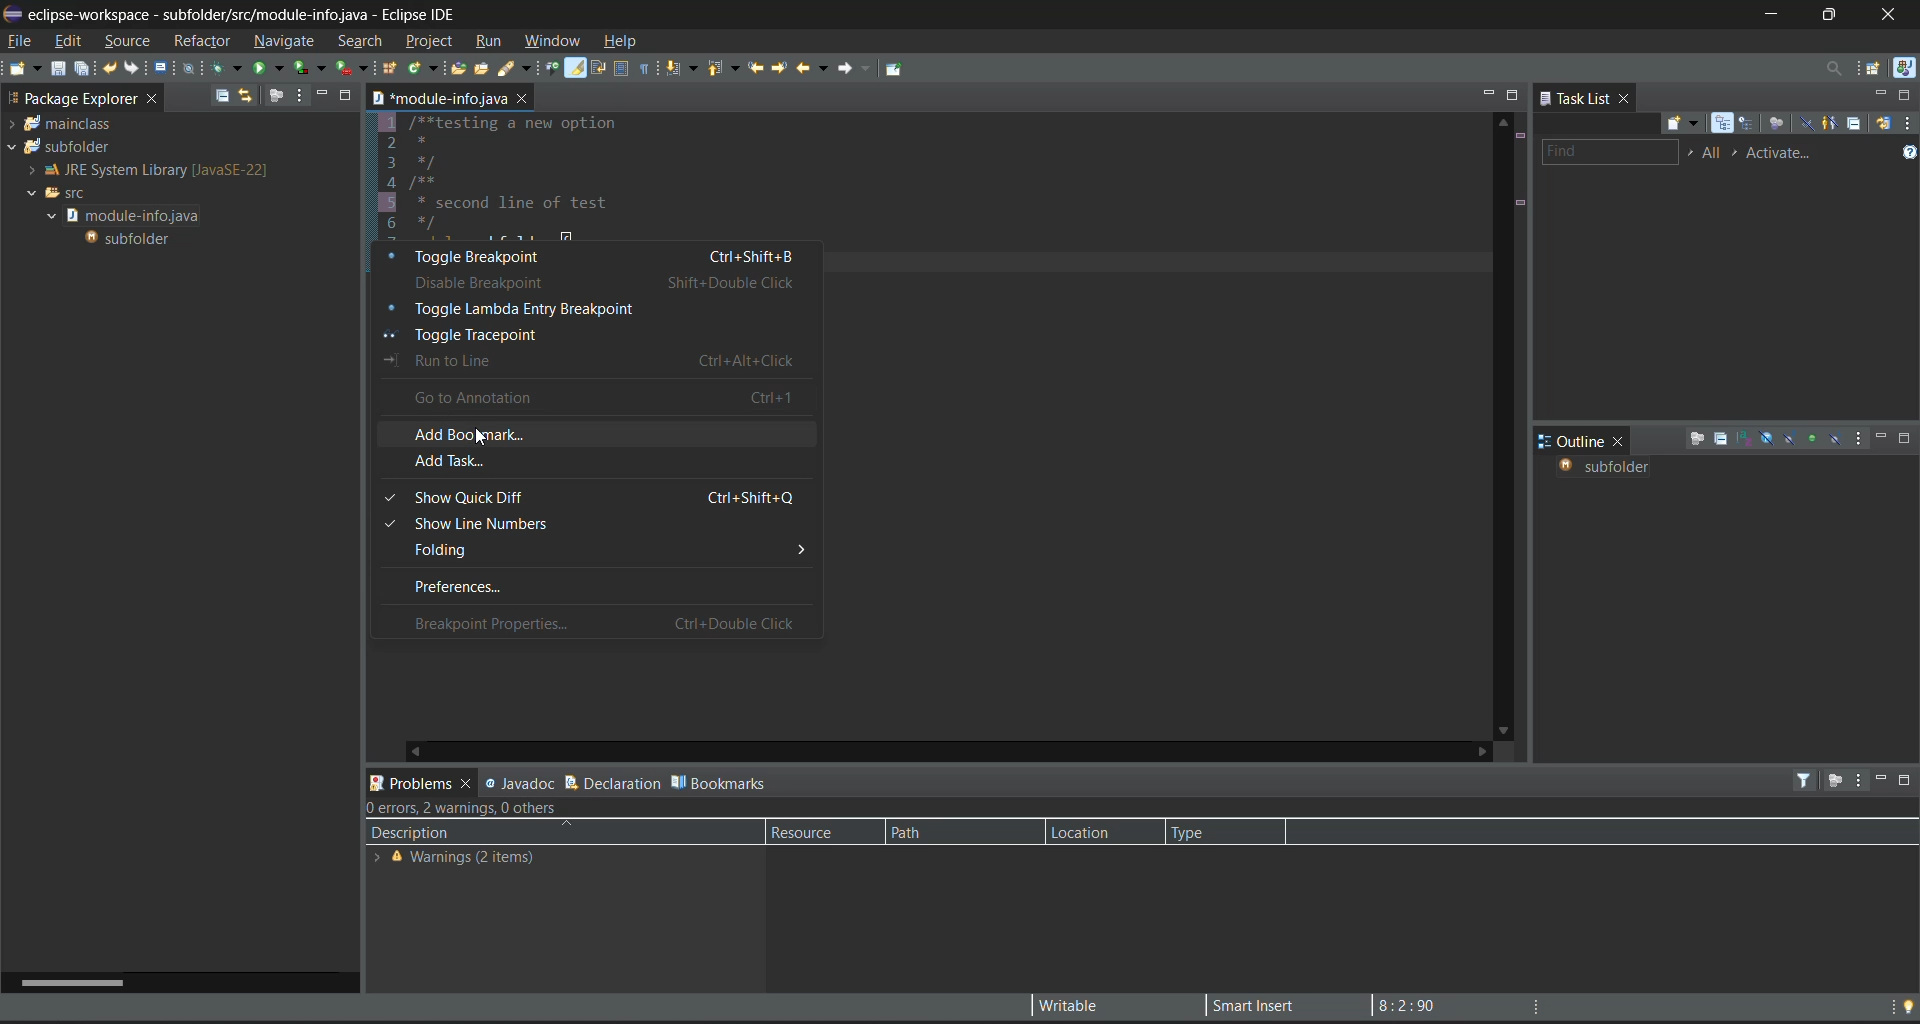 The width and height of the screenshot is (1920, 1024). I want to click on forward, so click(850, 68).